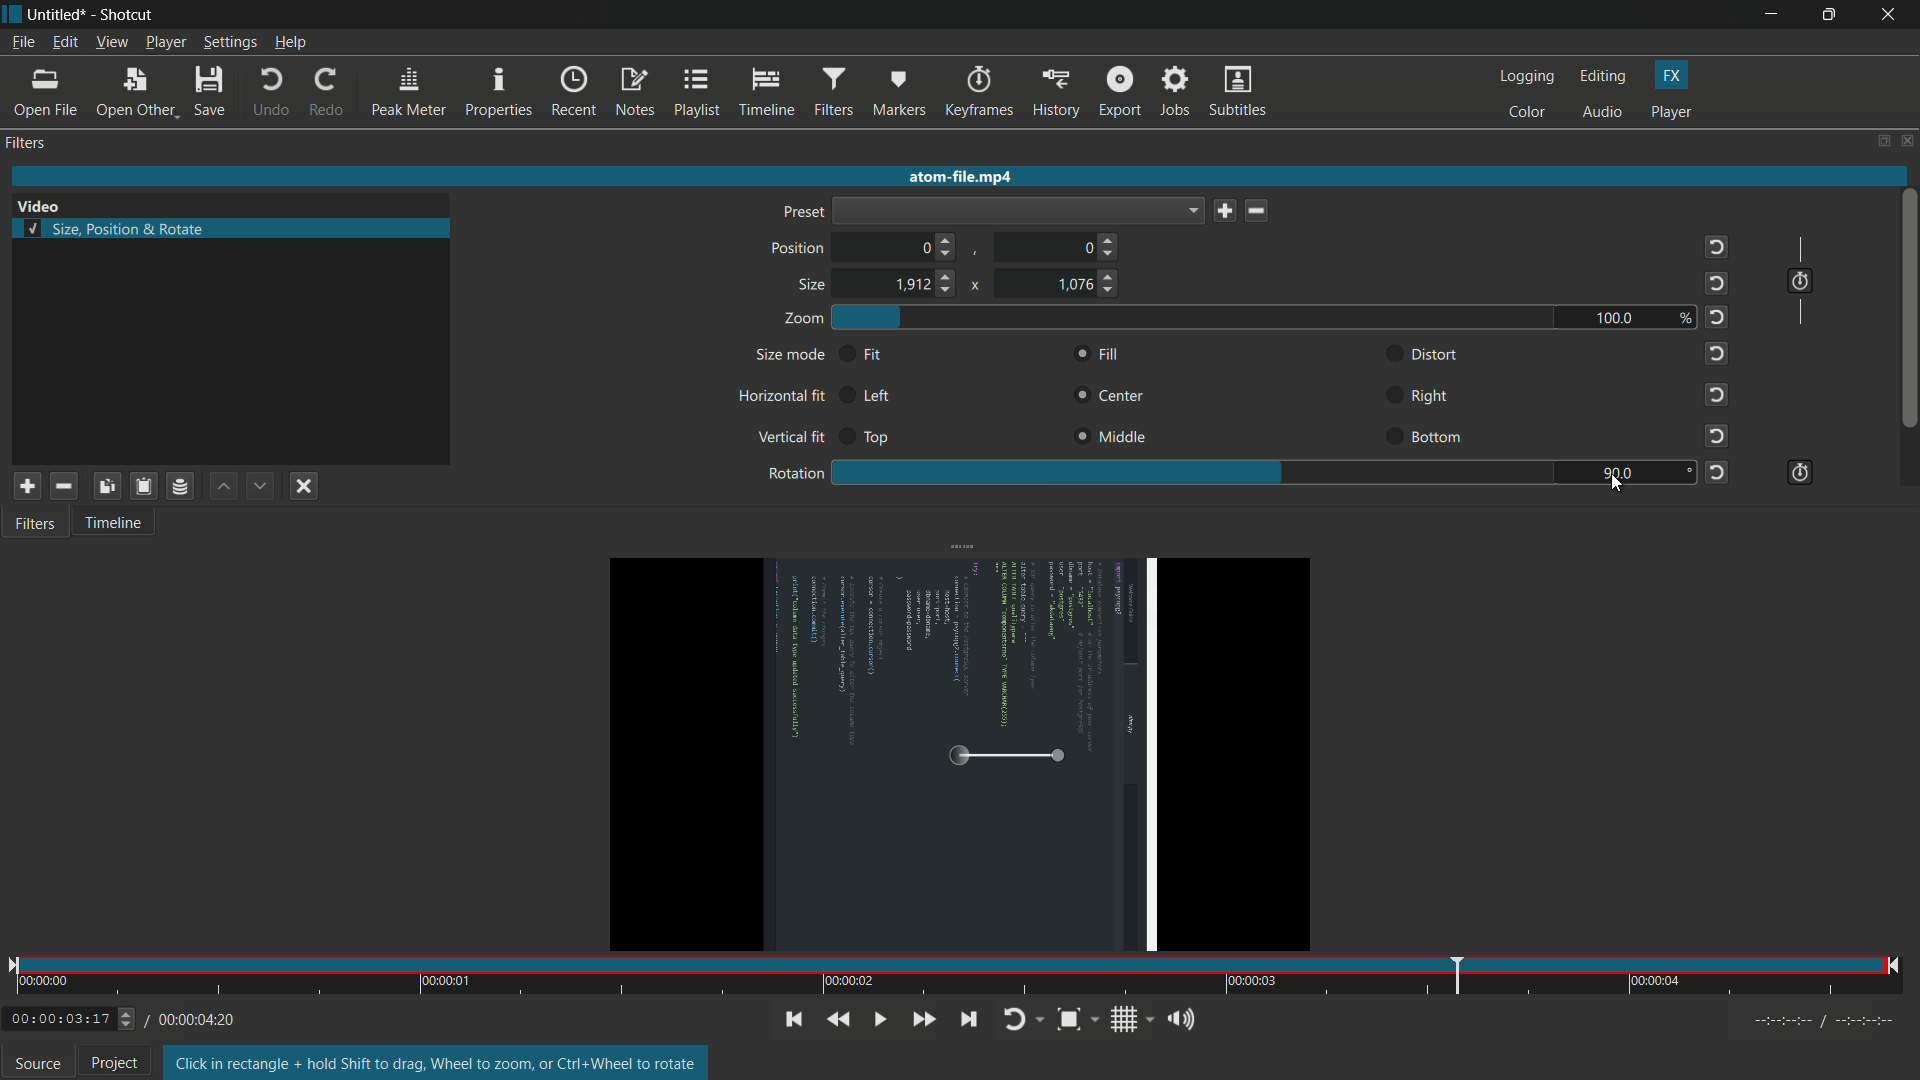 This screenshot has width=1920, height=1080. What do you see at coordinates (327, 93) in the screenshot?
I see `redo` at bounding box center [327, 93].